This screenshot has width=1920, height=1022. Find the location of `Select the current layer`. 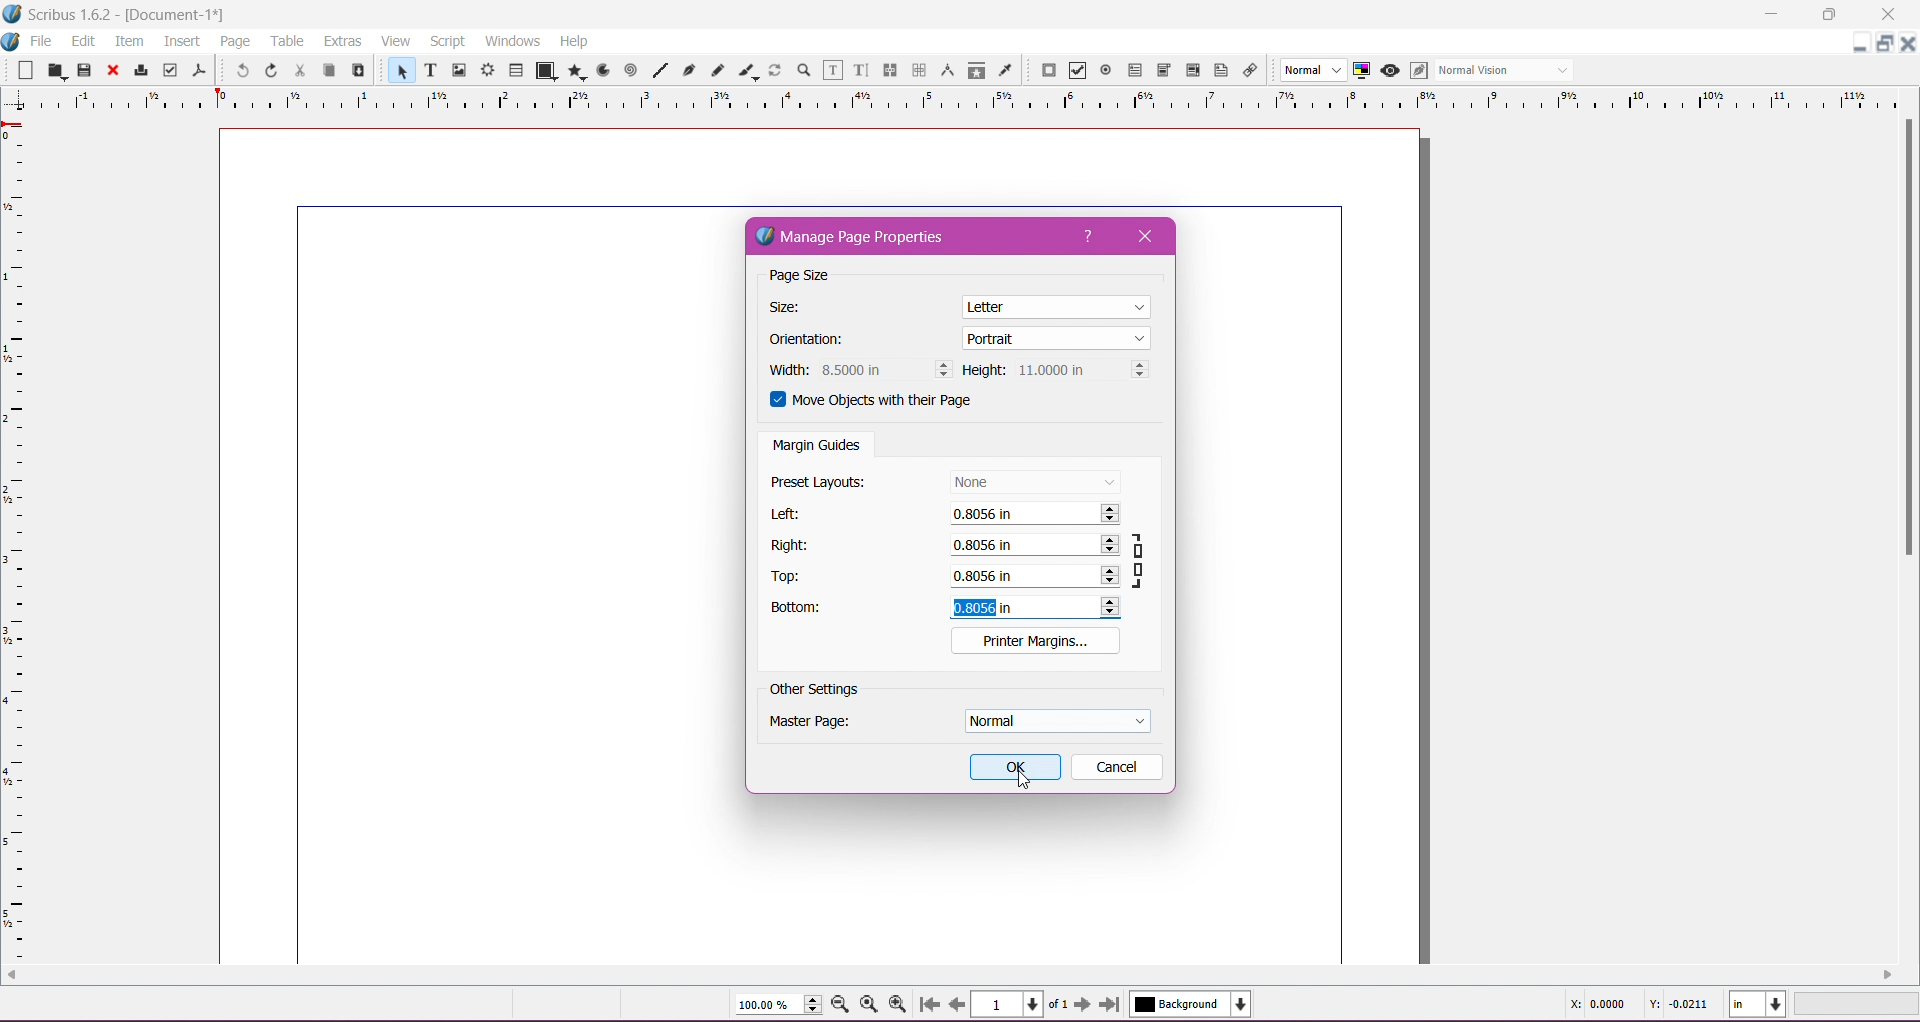

Select the current layer is located at coordinates (1187, 1005).